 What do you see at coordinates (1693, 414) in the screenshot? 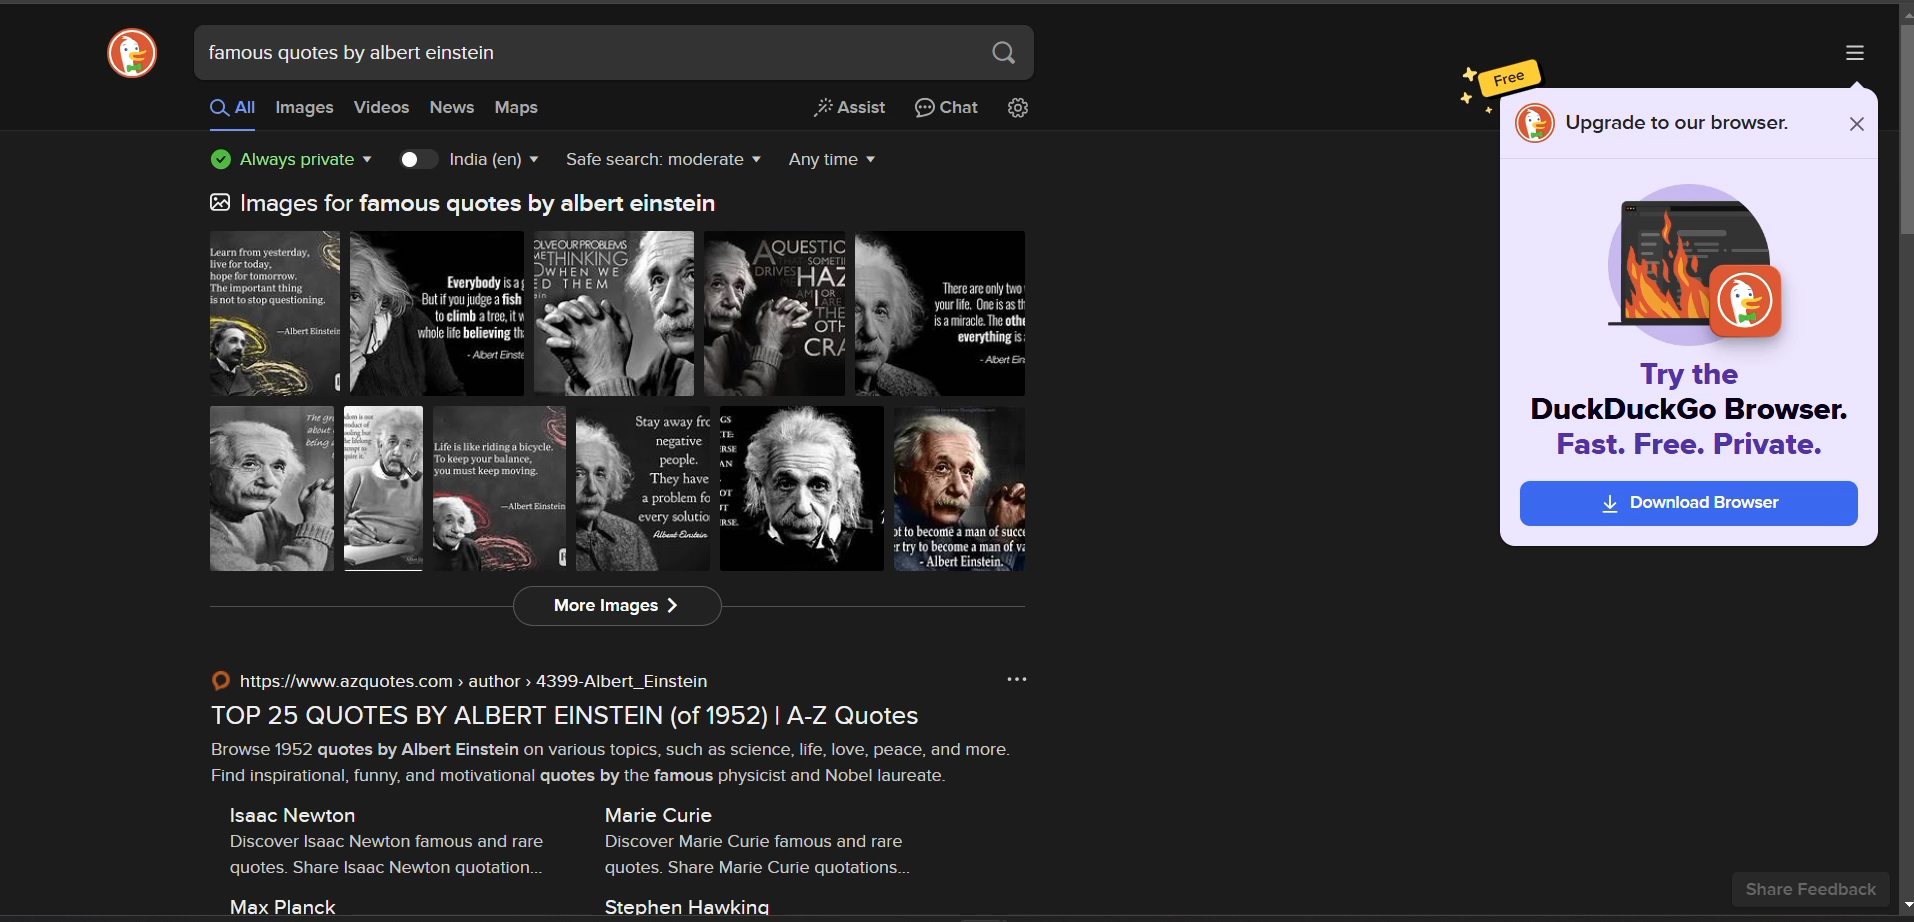
I see `Try the DuckDuckGo Browser. Fast. Free. Private.` at bounding box center [1693, 414].